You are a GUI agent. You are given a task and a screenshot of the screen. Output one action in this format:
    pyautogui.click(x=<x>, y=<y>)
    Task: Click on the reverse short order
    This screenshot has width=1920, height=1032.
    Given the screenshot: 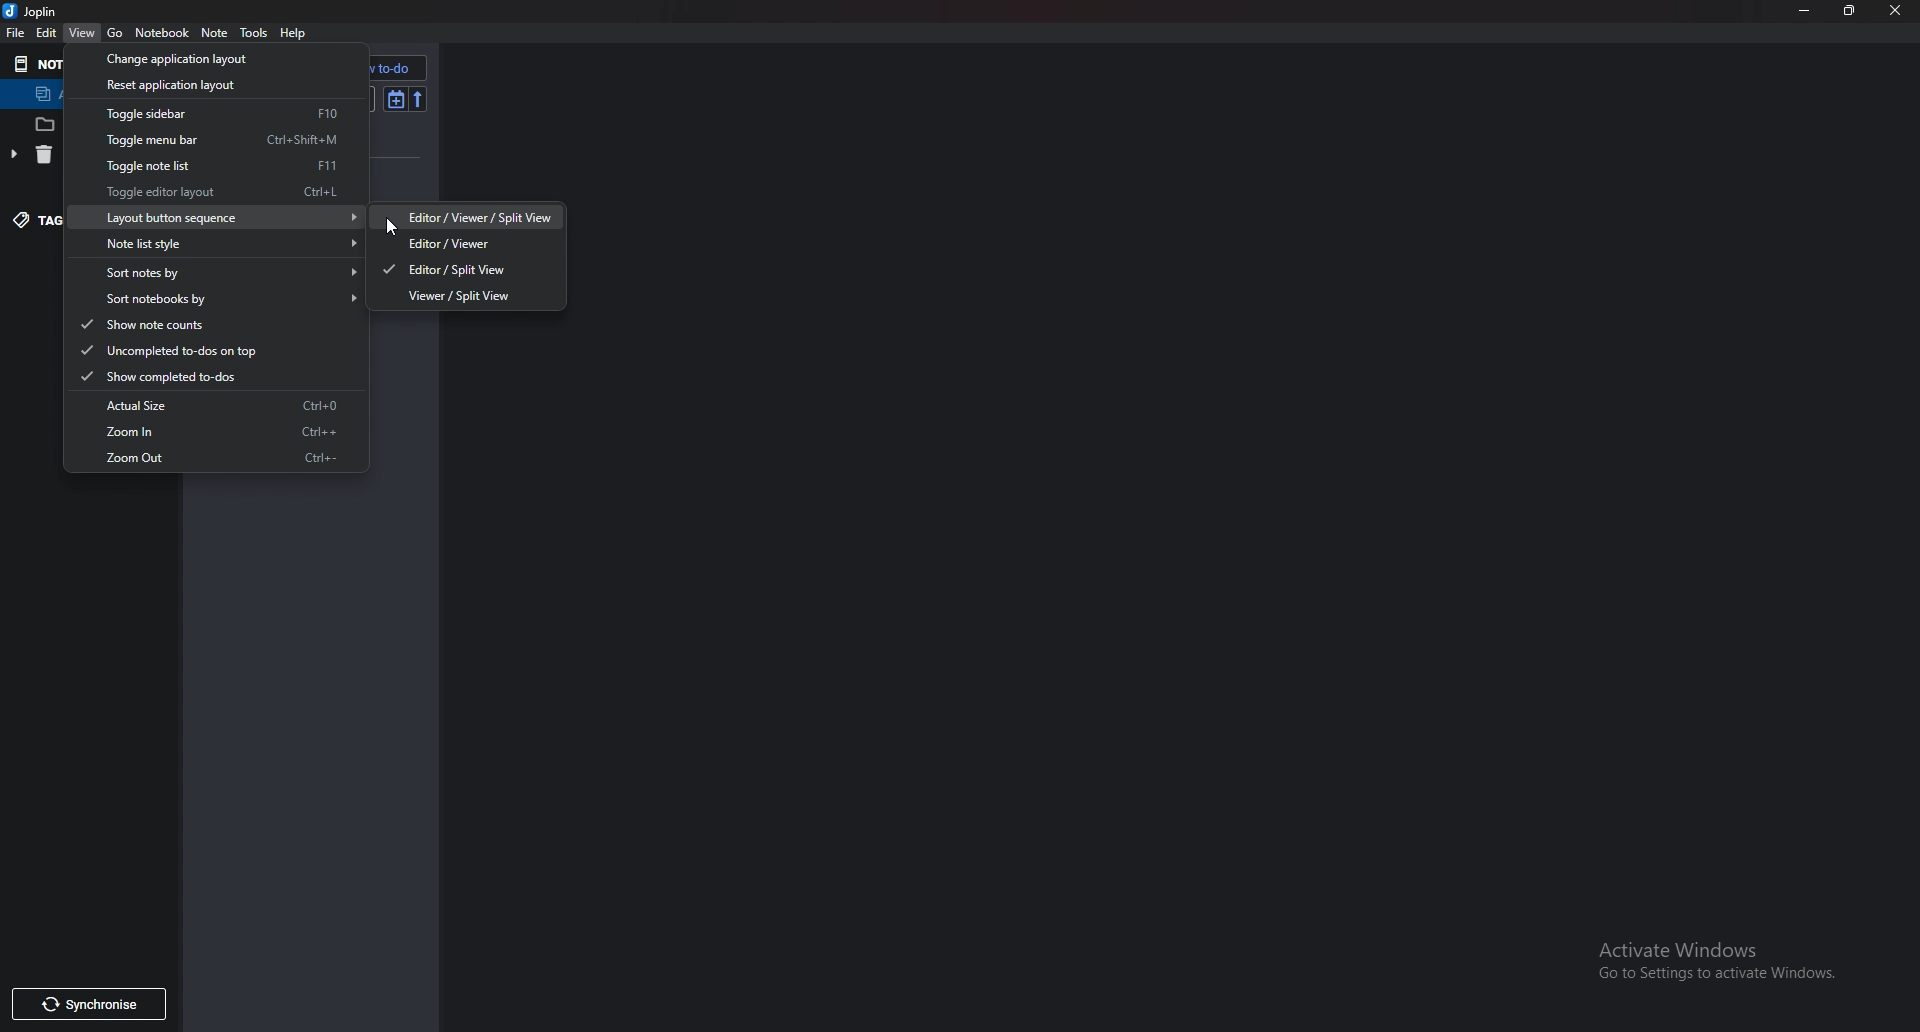 What is the action you would take?
    pyautogui.click(x=419, y=100)
    